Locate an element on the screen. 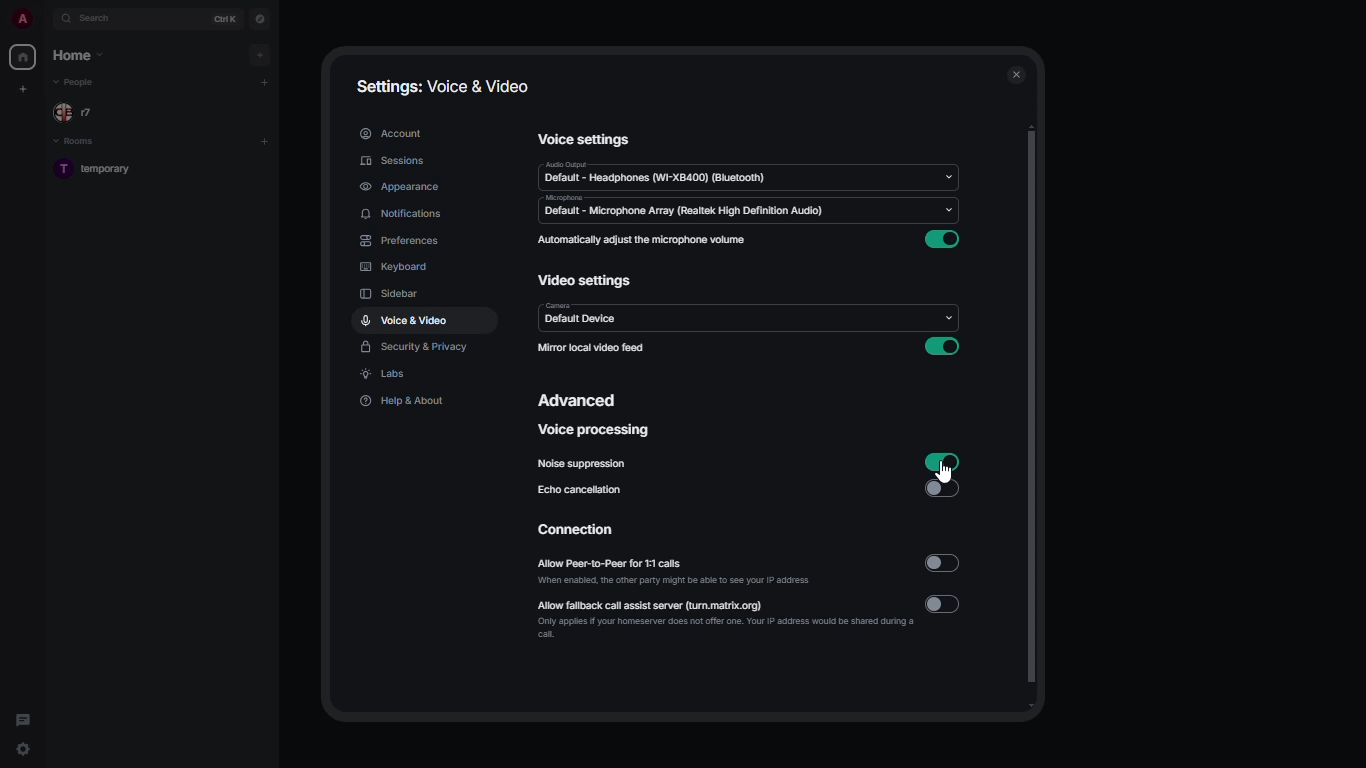 The width and height of the screenshot is (1366, 768). navigator is located at coordinates (258, 19).